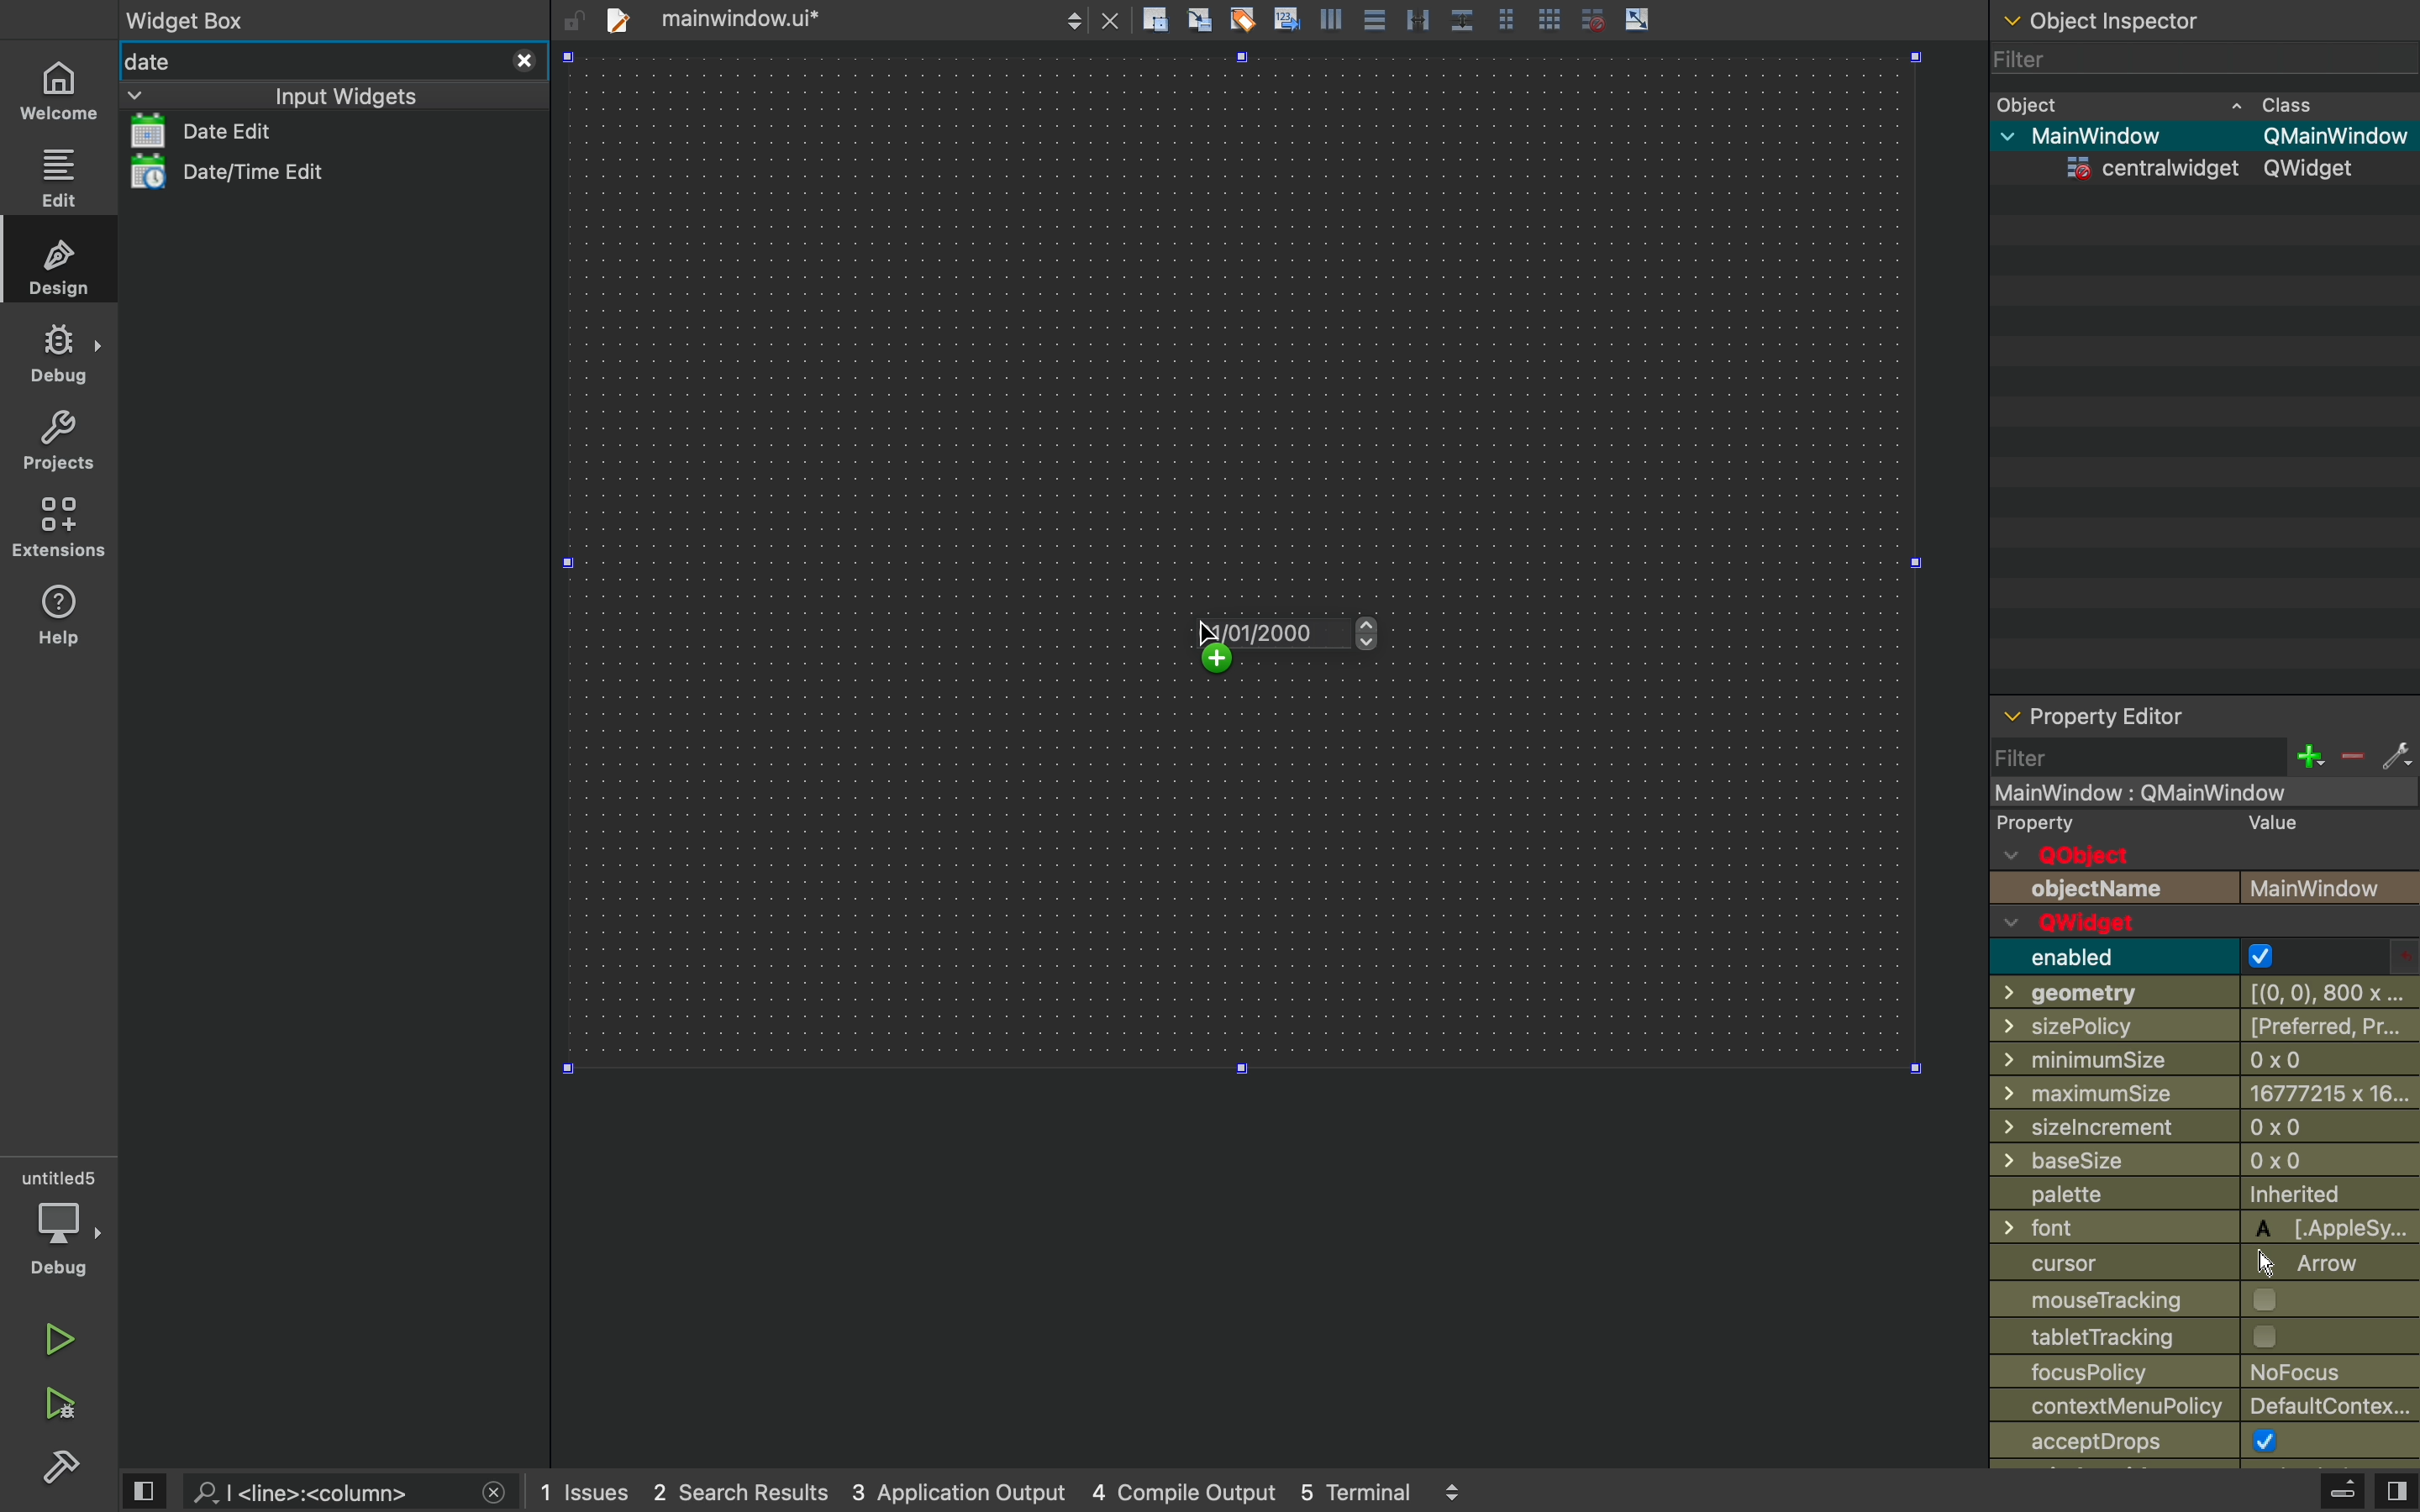  I want to click on grid view large, so click(1550, 18).